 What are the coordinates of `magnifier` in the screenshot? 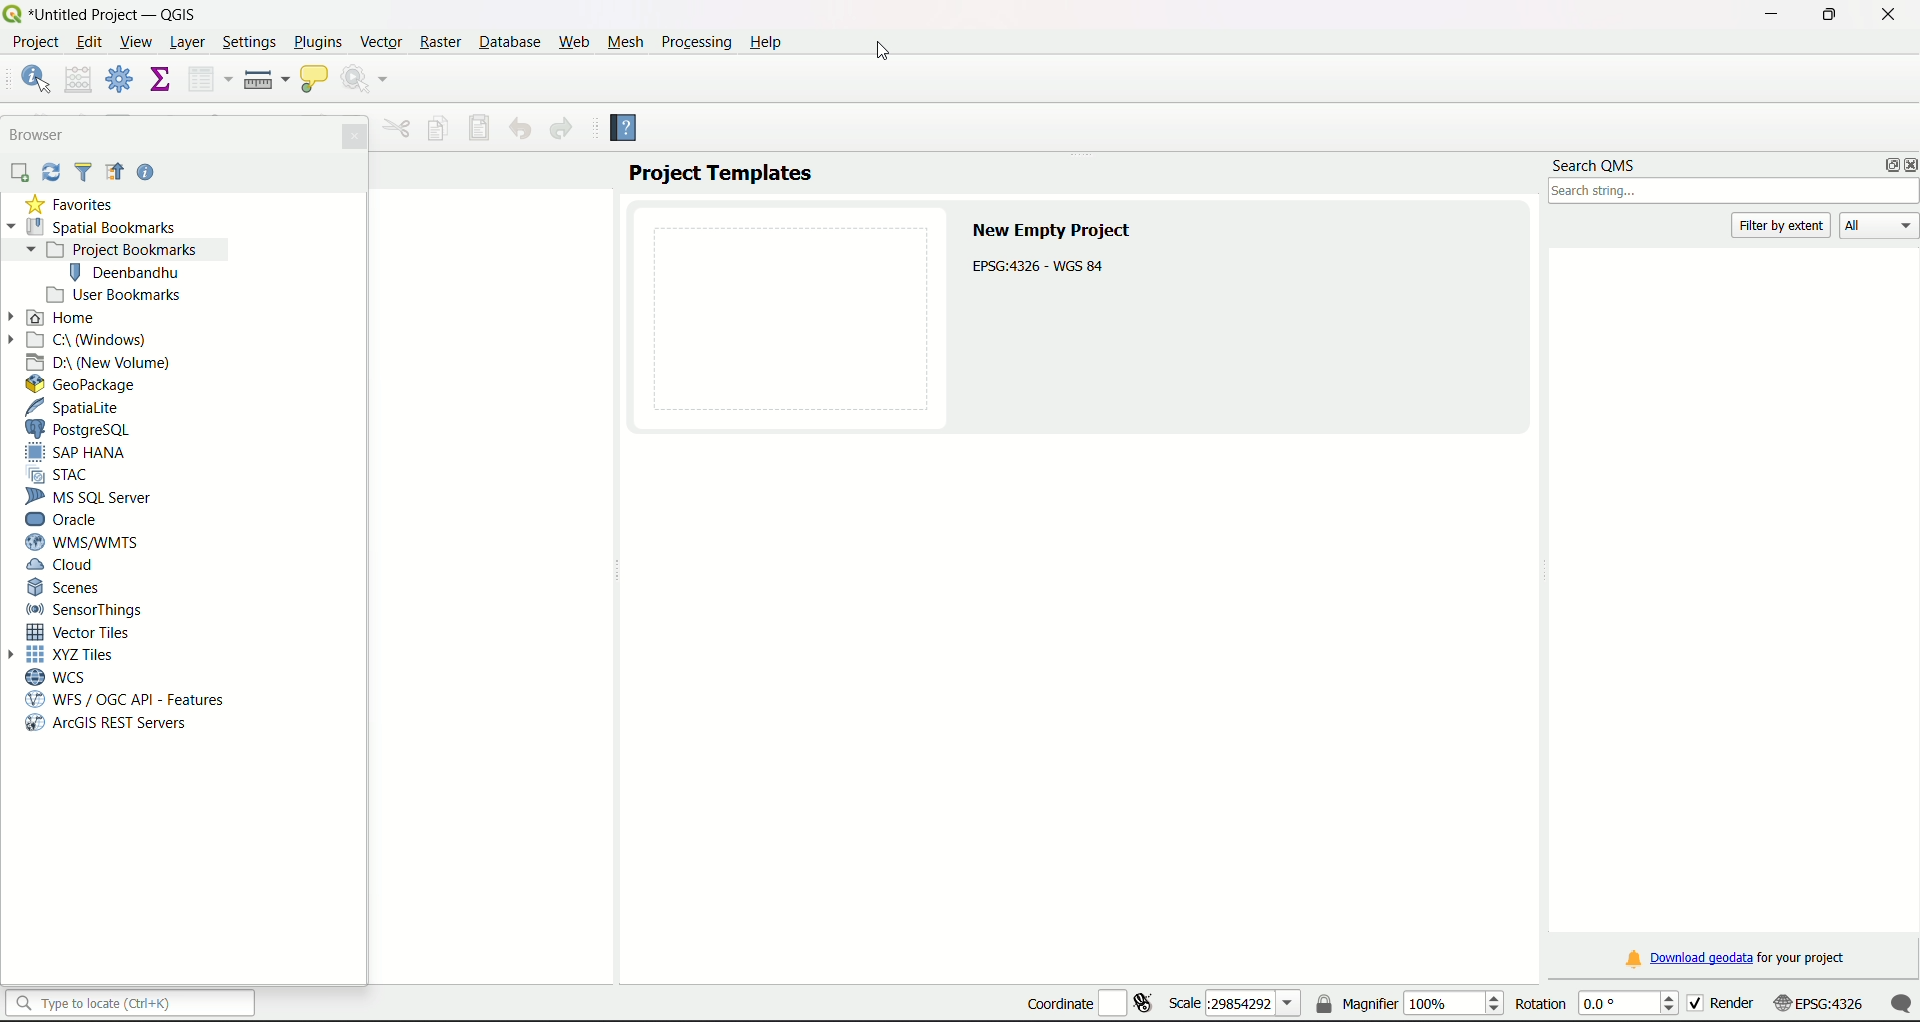 It's located at (1409, 1002).